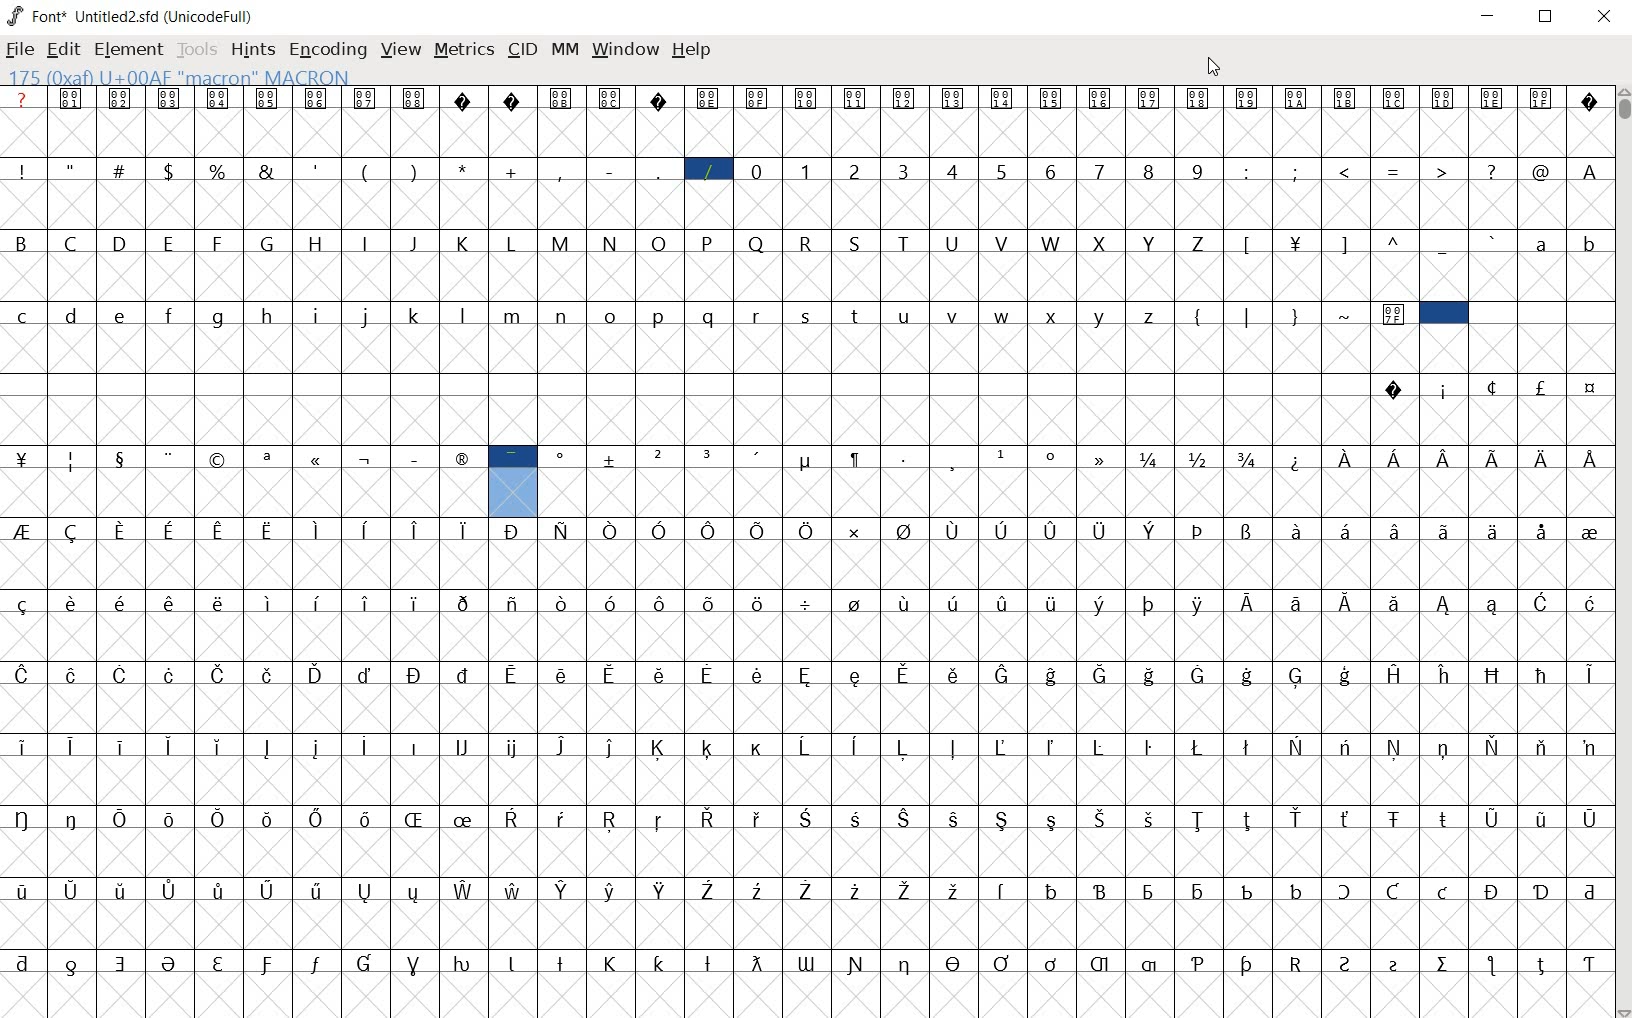 Image resolution: width=1632 pixels, height=1018 pixels. Describe the element at coordinates (1417, 626) in the screenshot. I see `Latin extended characters` at that location.